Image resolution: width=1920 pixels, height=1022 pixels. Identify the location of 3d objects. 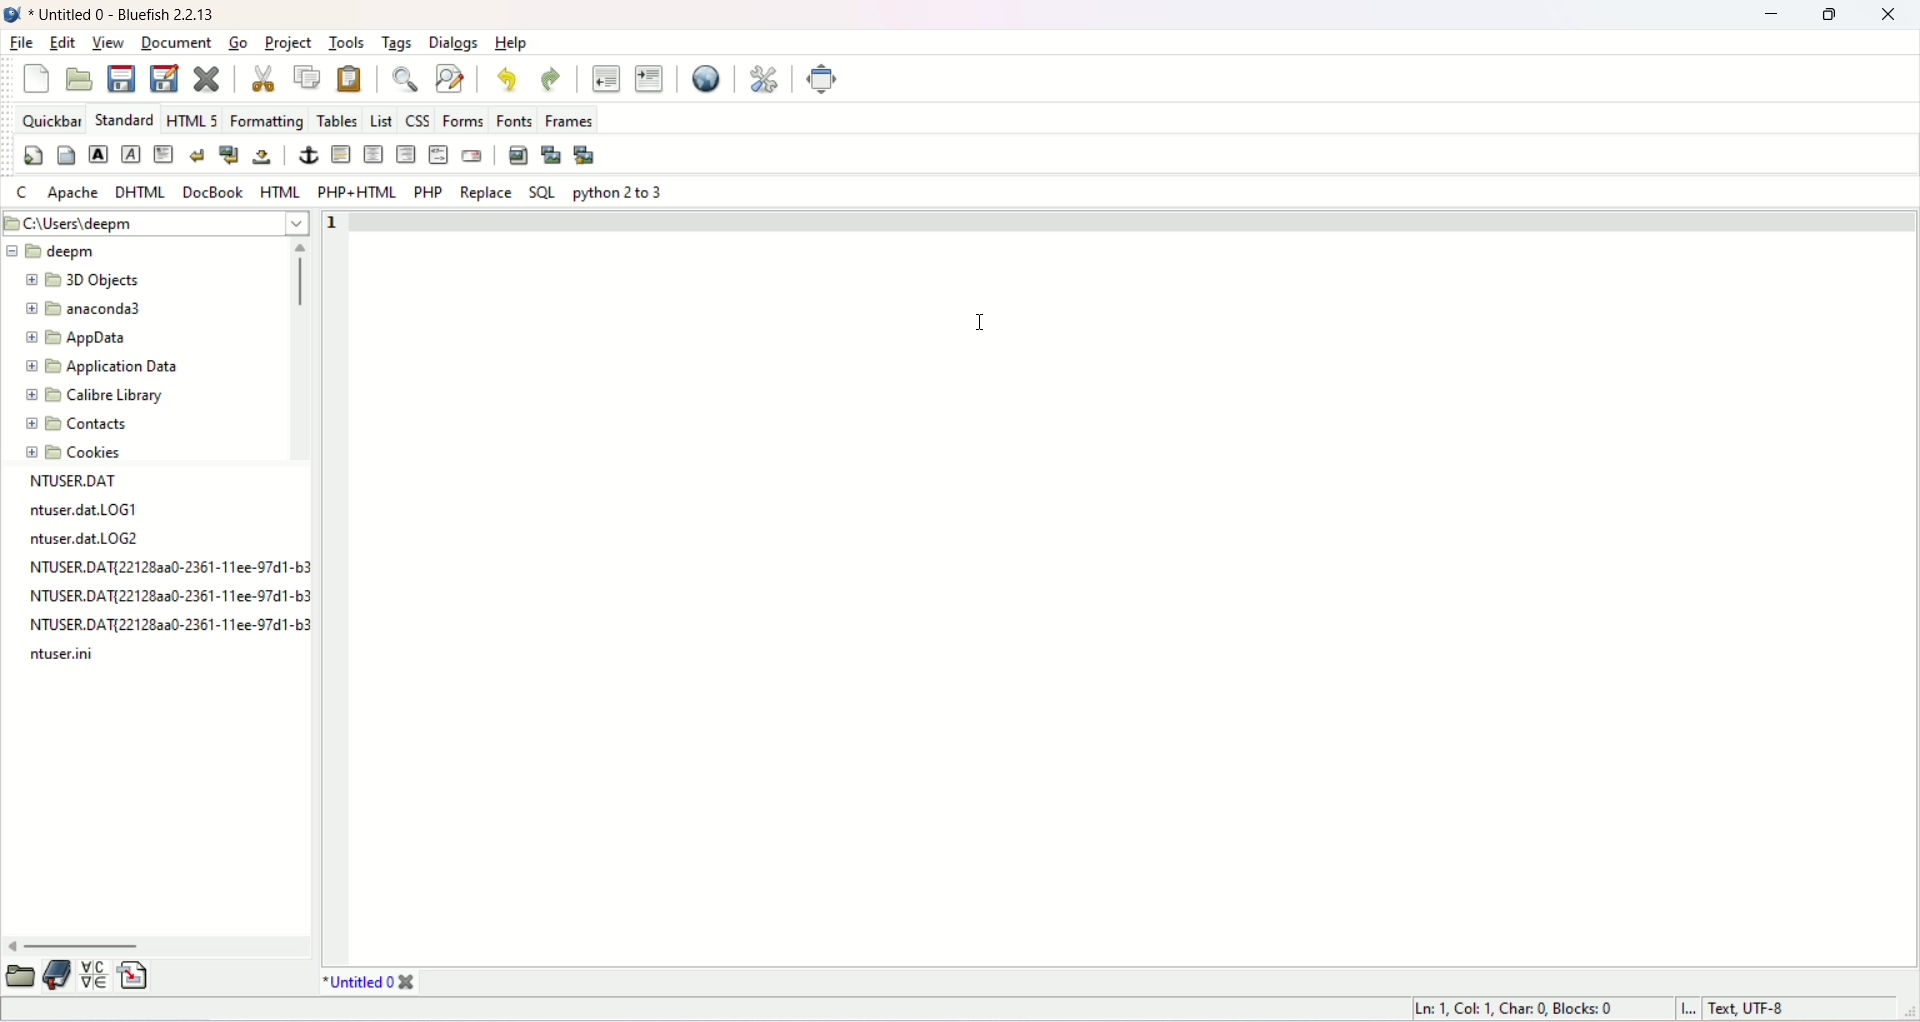
(75, 282).